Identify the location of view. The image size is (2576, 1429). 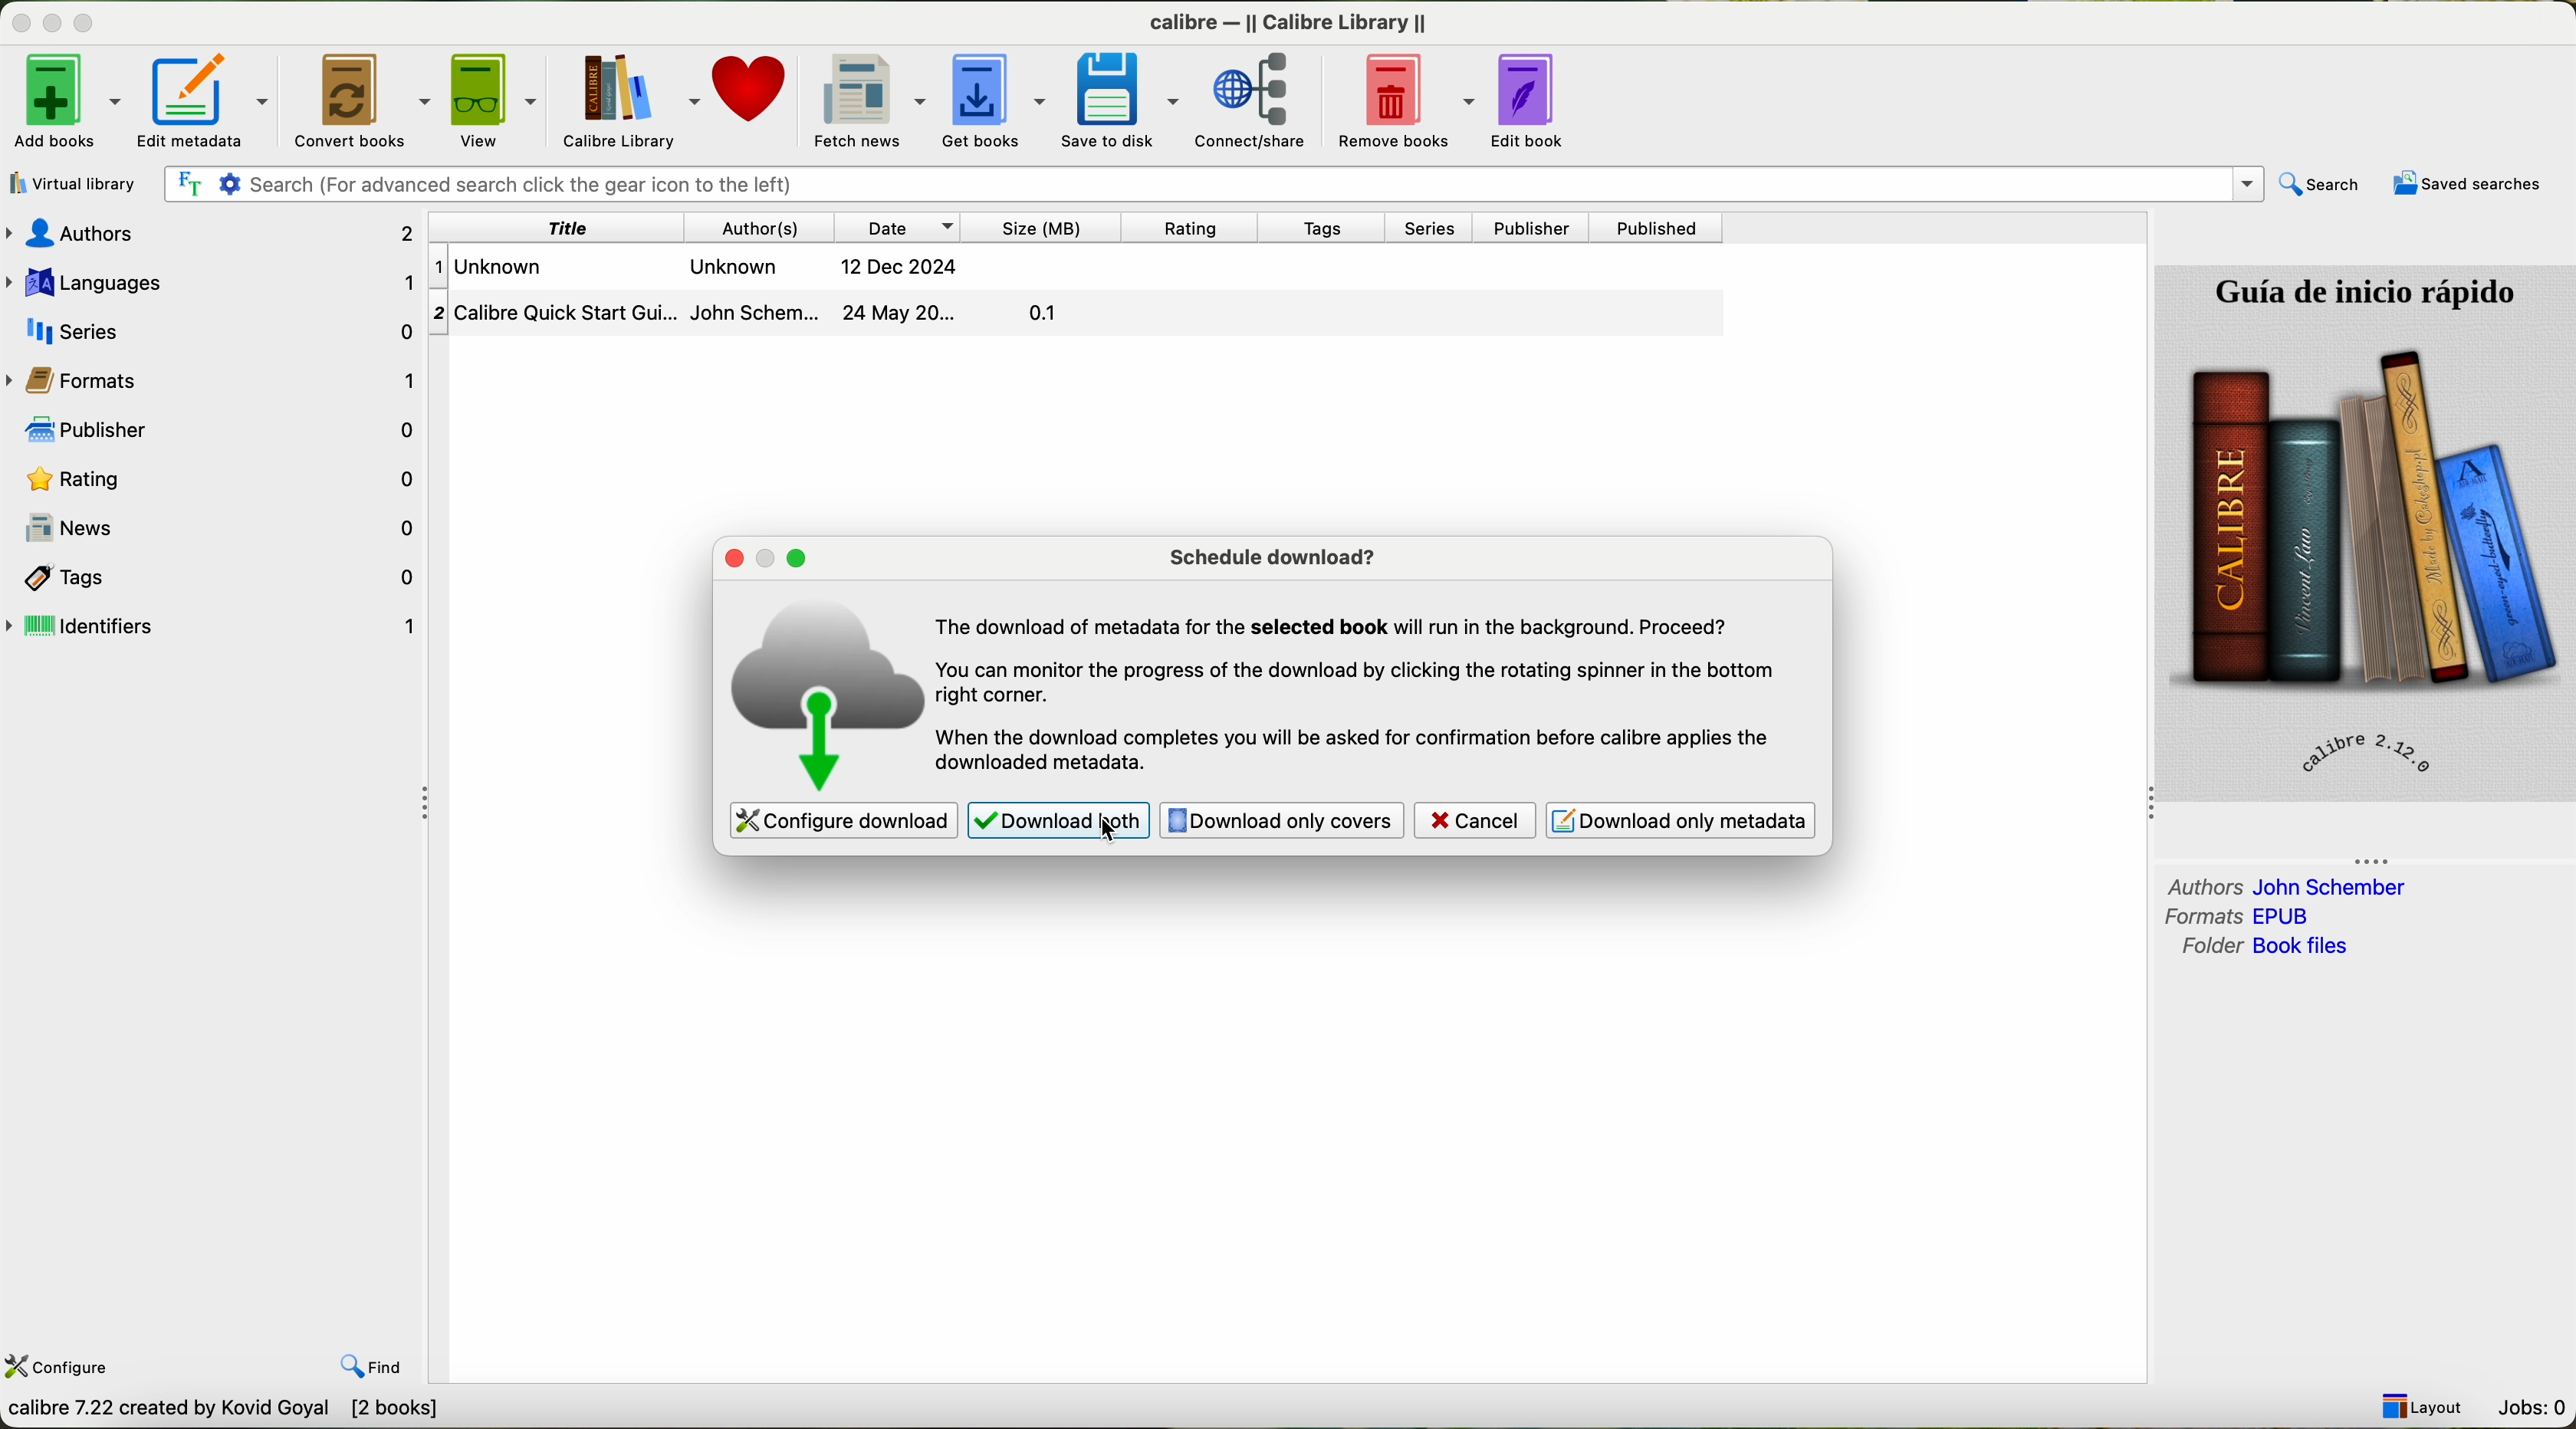
(501, 98).